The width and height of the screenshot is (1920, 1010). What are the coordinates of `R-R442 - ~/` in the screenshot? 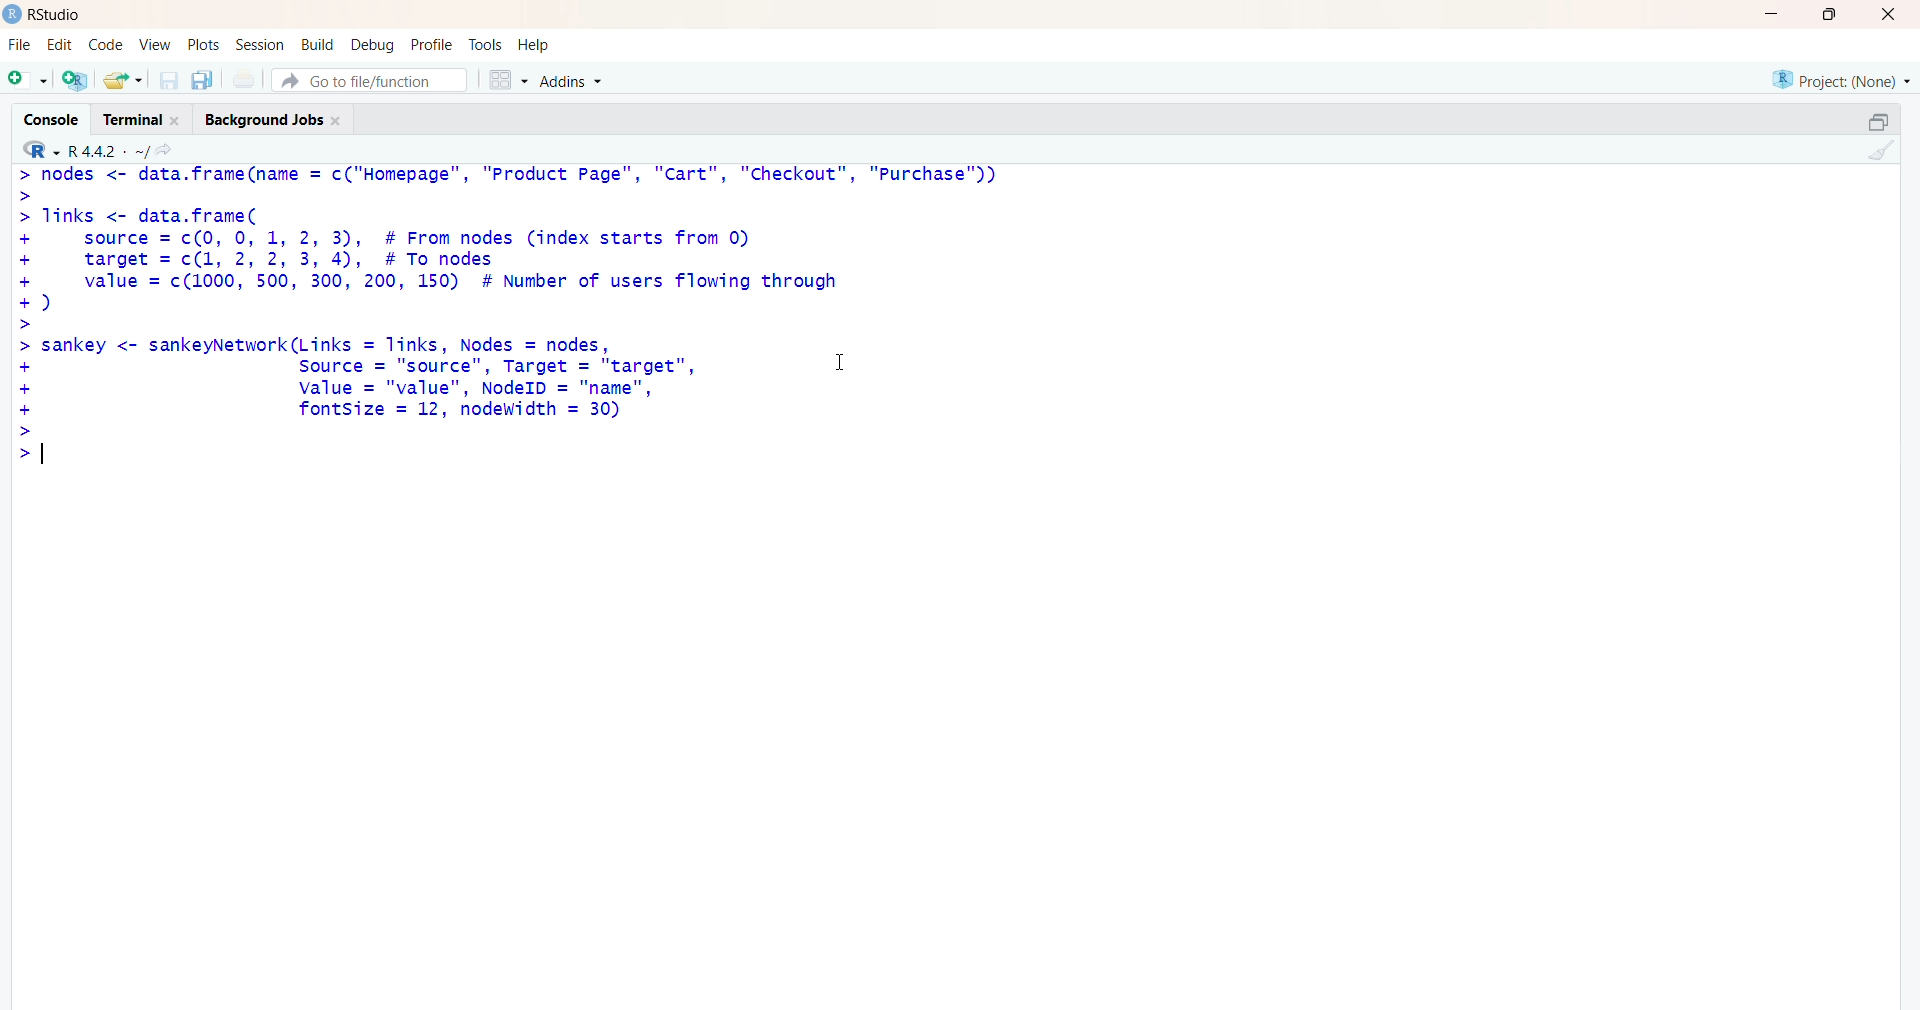 It's located at (128, 151).